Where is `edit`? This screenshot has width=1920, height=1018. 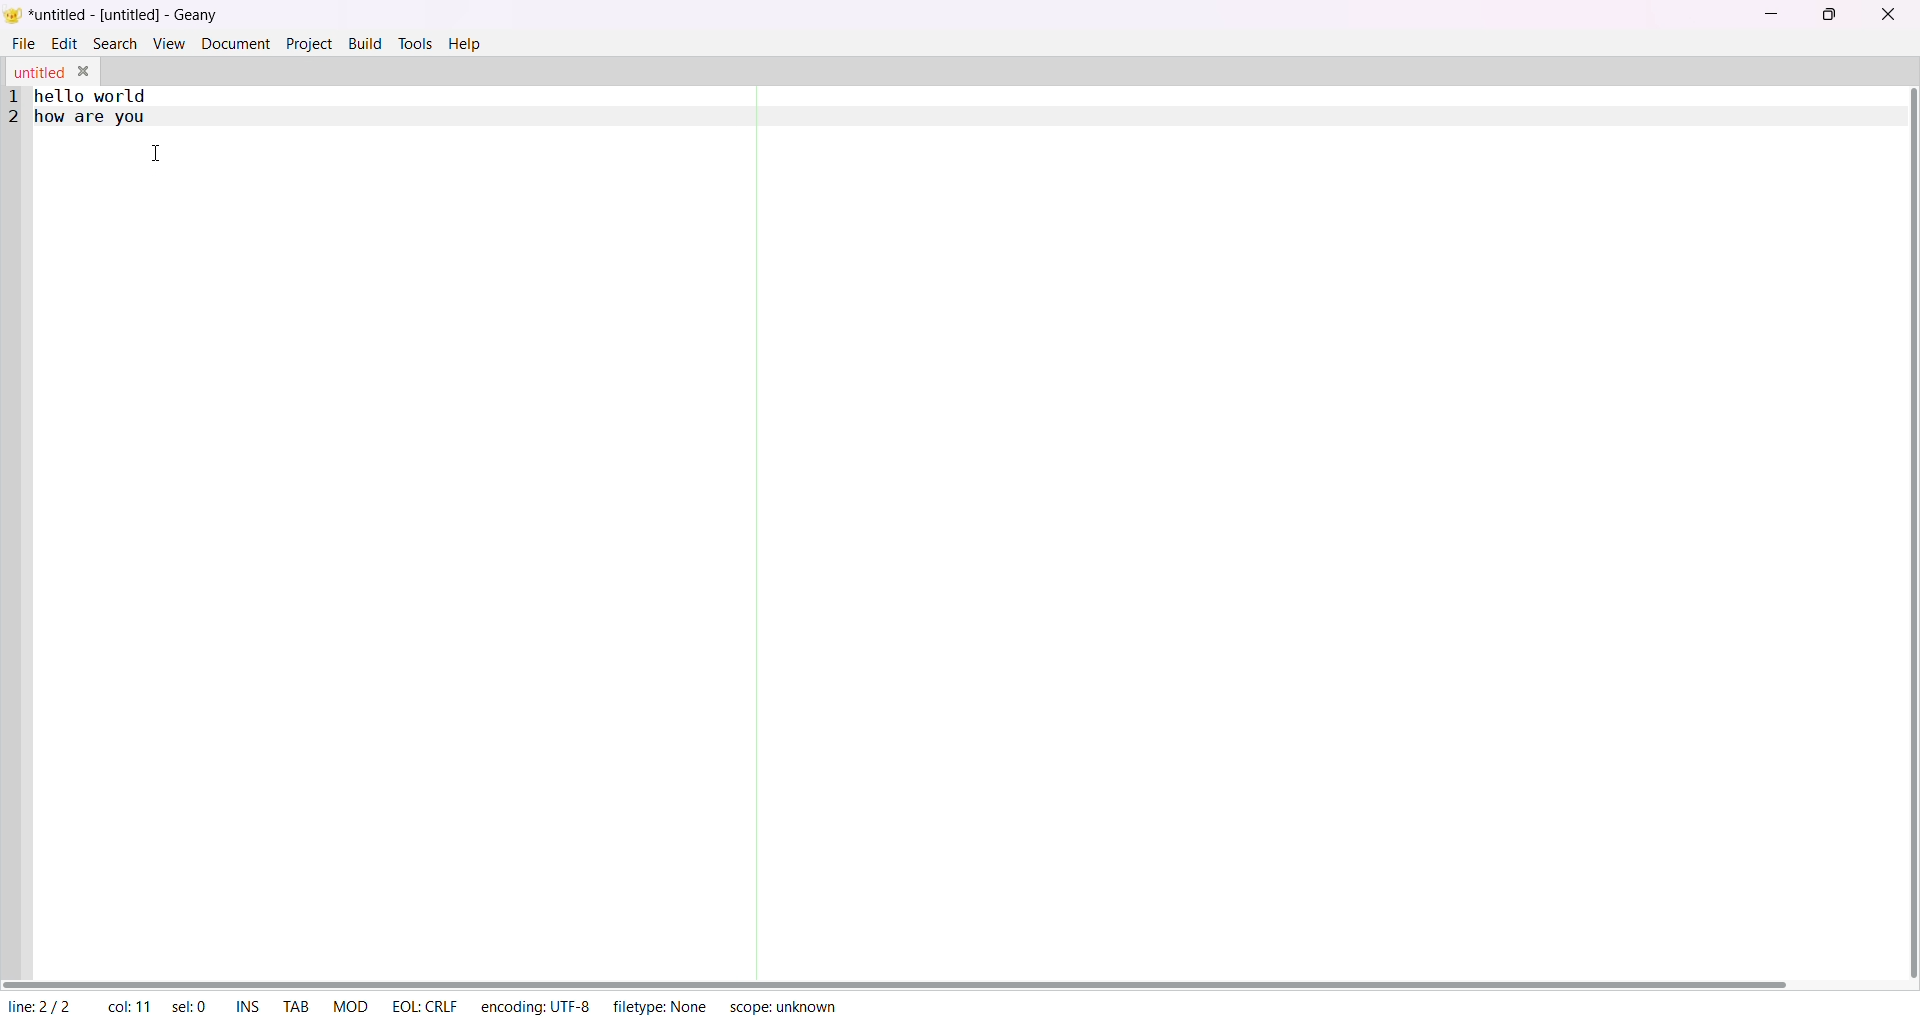 edit is located at coordinates (62, 42).